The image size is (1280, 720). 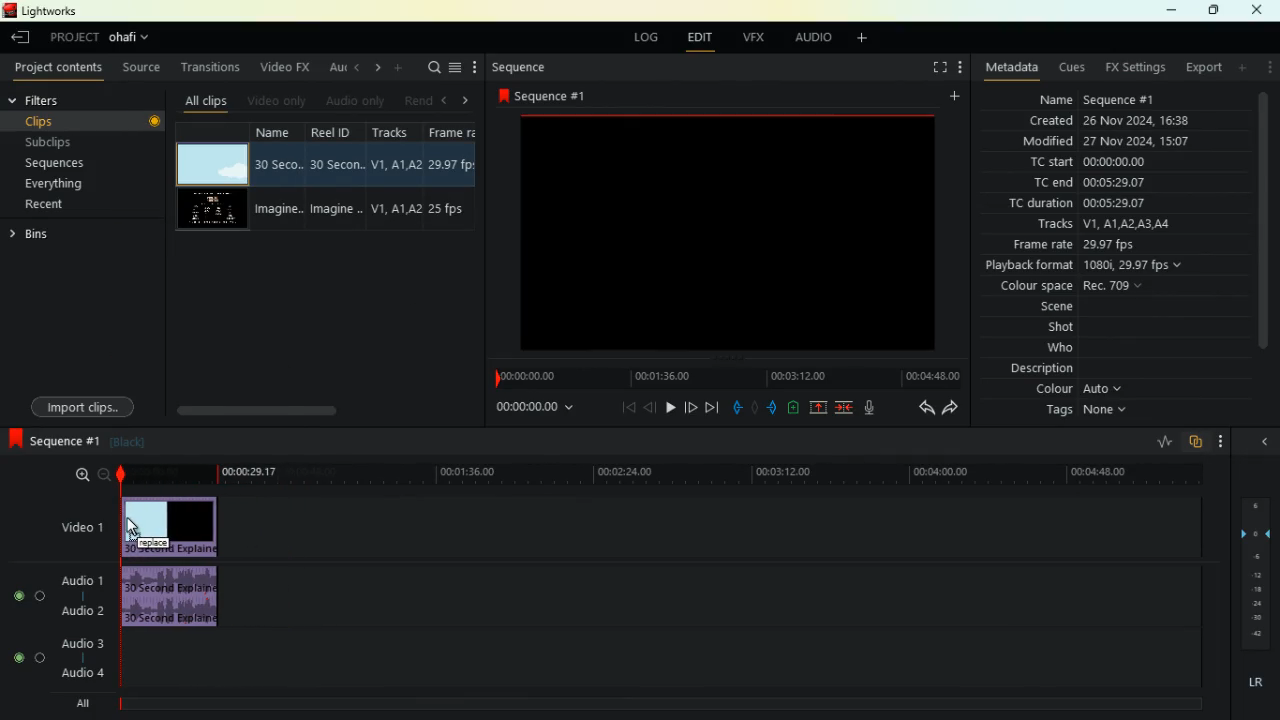 I want to click on 00:05:29.07, so click(x=1121, y=203).